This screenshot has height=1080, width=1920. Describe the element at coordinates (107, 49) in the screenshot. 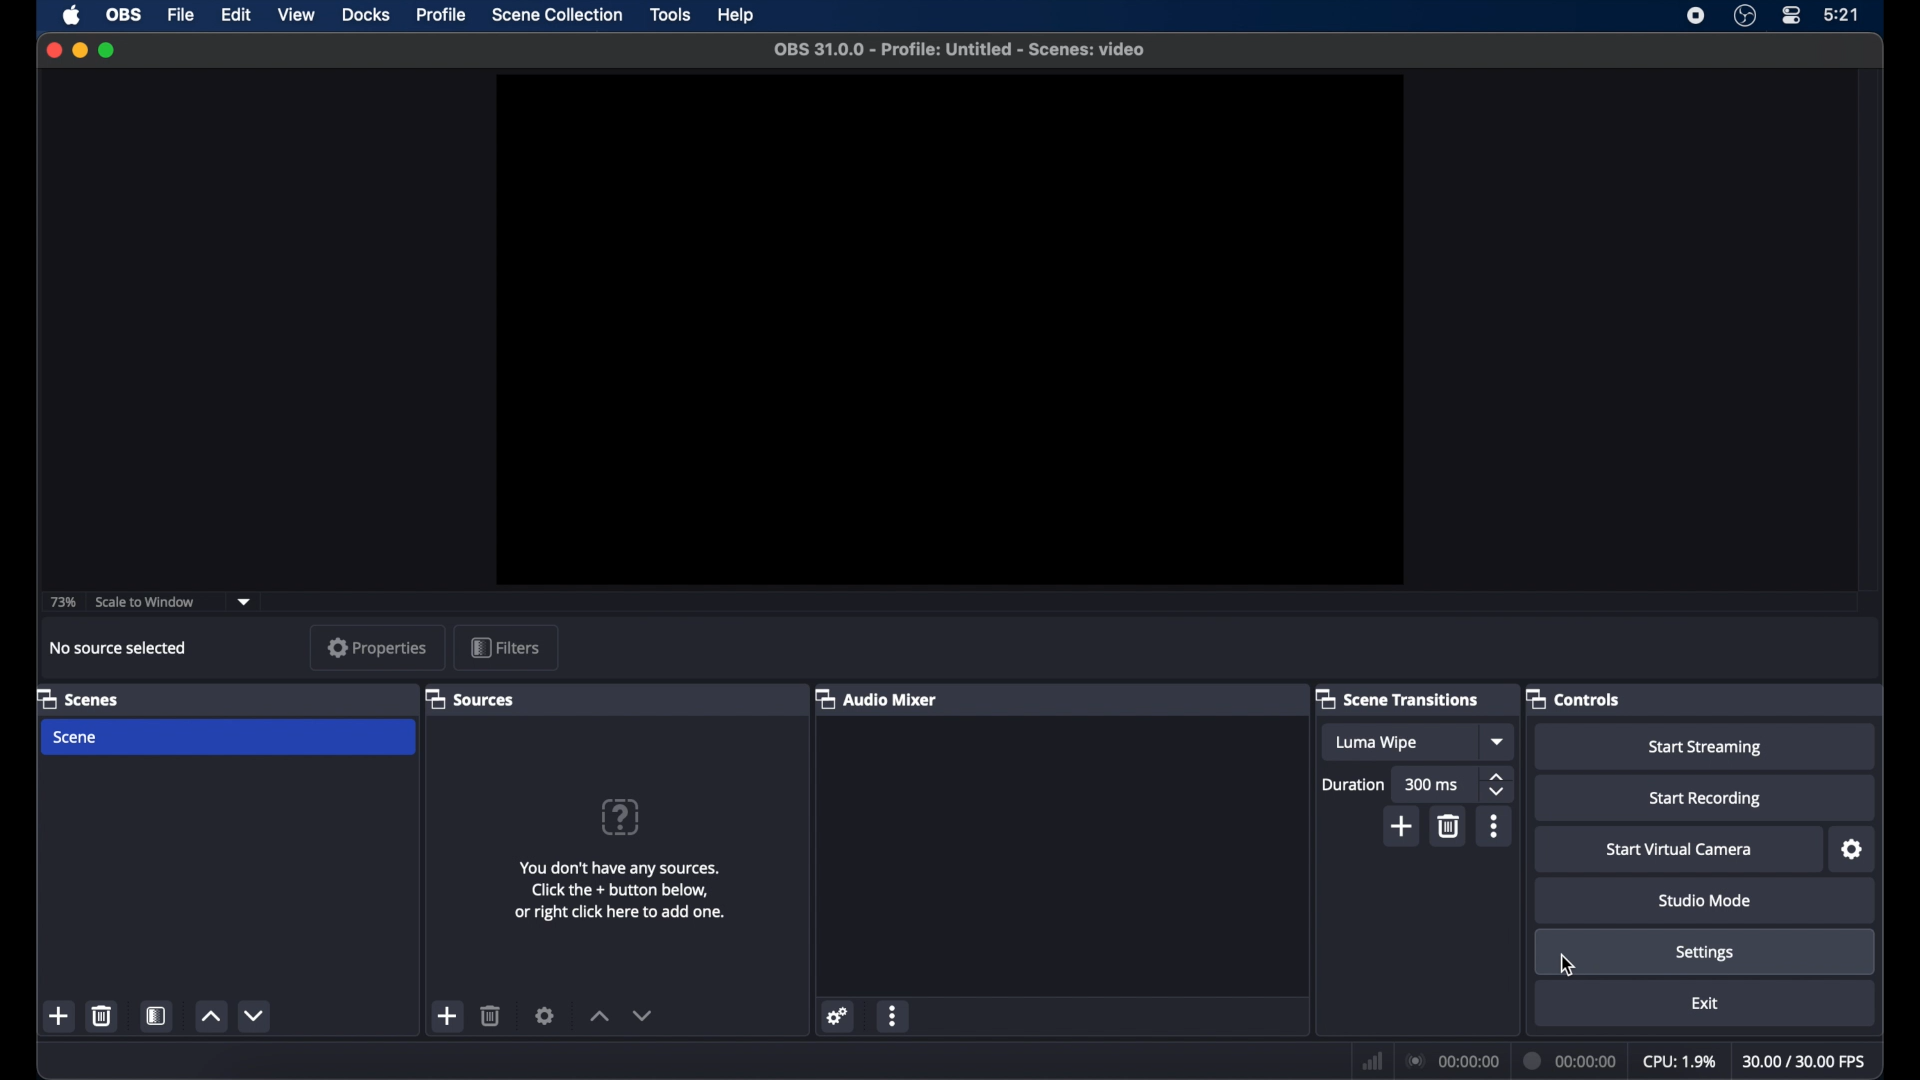

I see `maximize` at that location.